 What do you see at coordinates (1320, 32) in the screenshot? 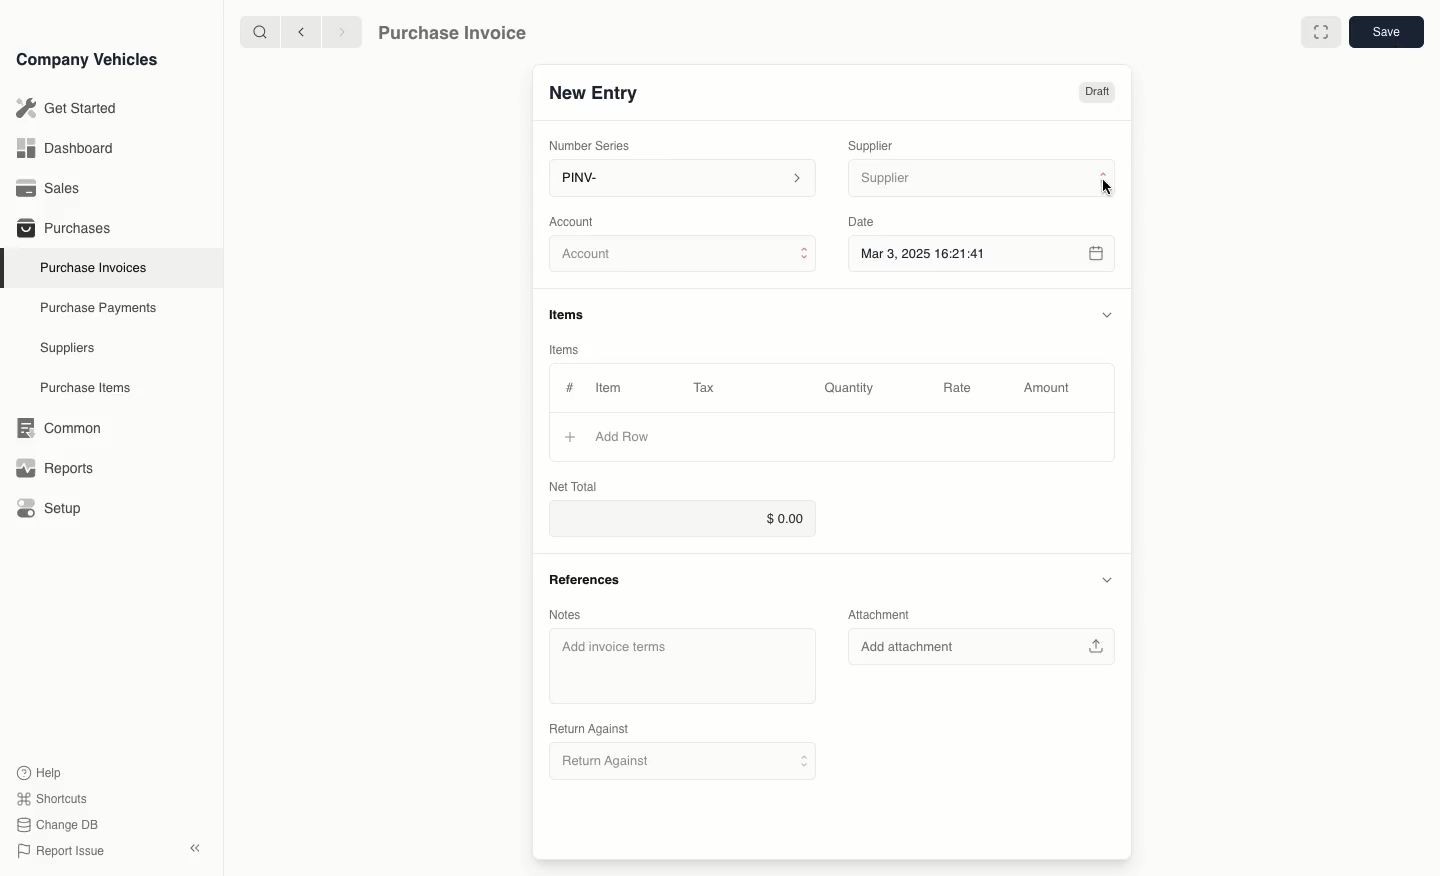
I see `full screen` at bounding box center [1320, 32].